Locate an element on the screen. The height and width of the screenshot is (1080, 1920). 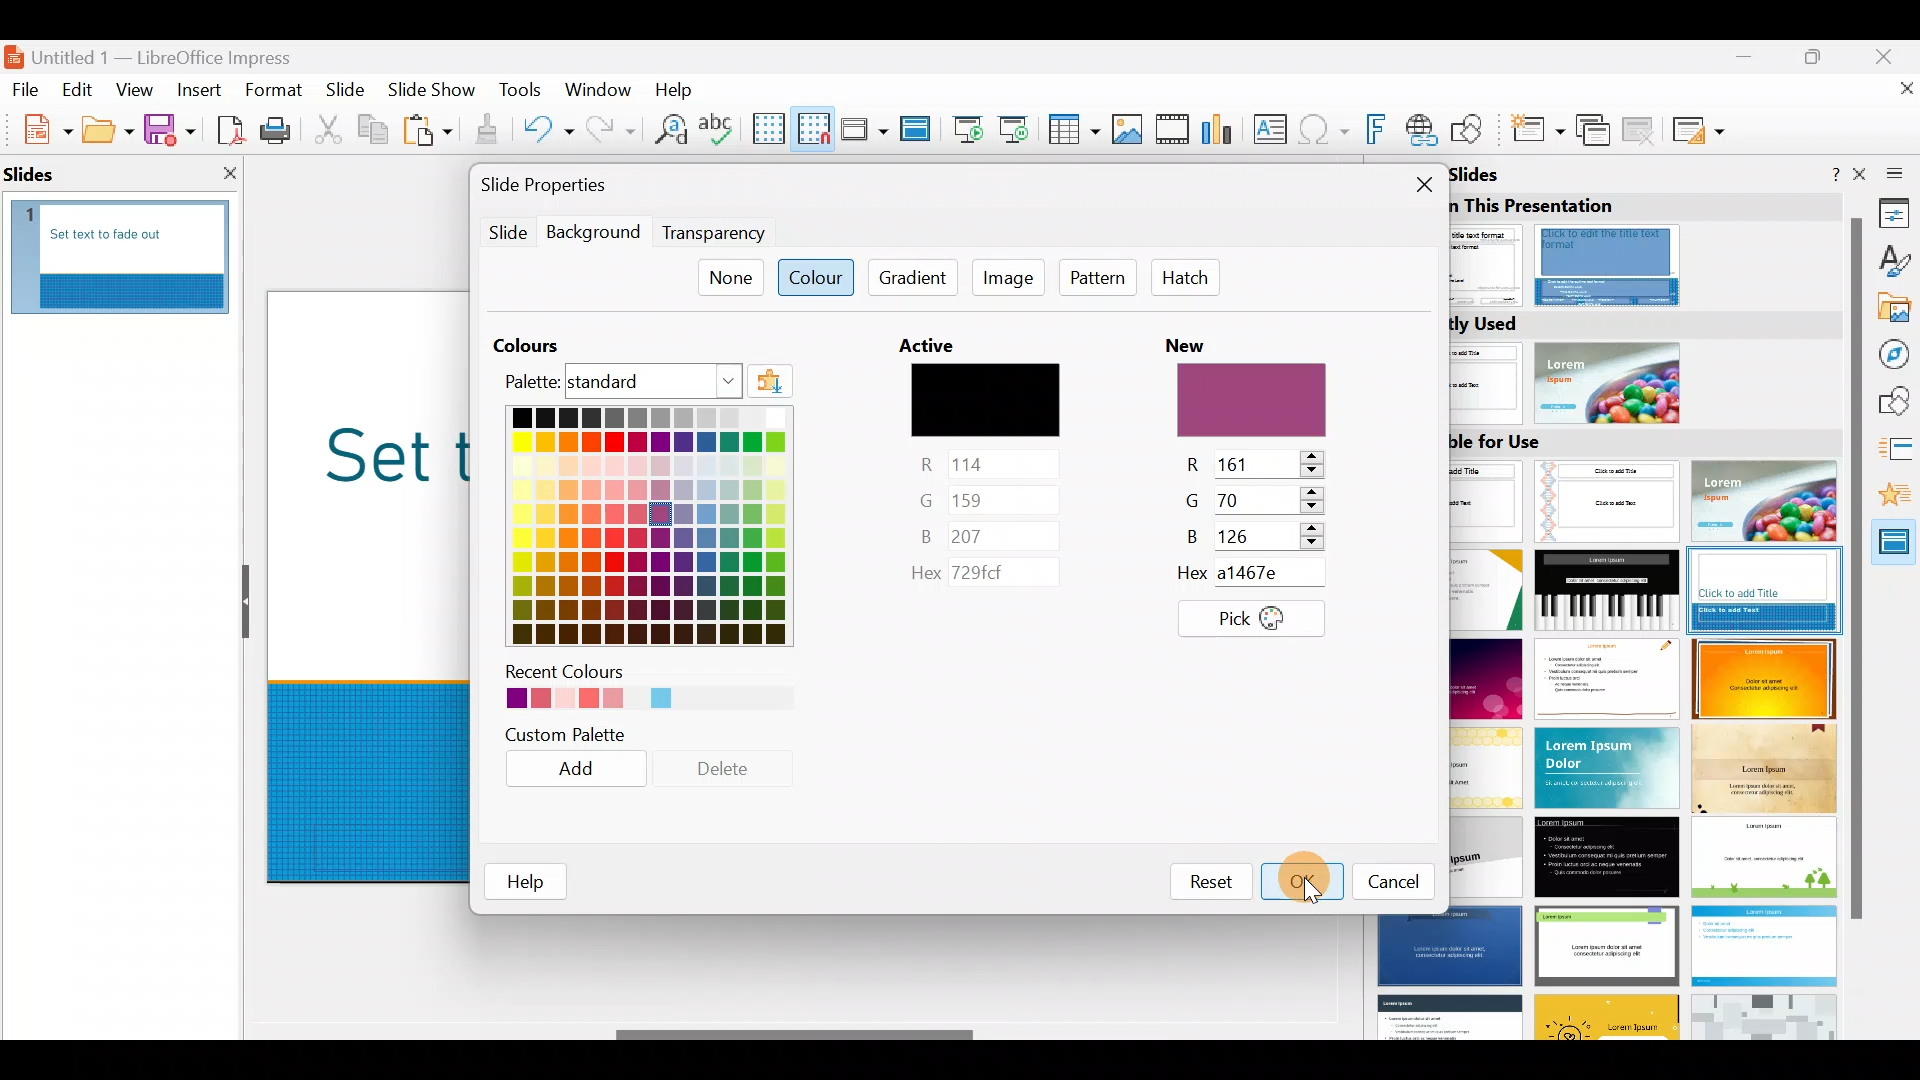
Close is located at coordinates (1418, 184).